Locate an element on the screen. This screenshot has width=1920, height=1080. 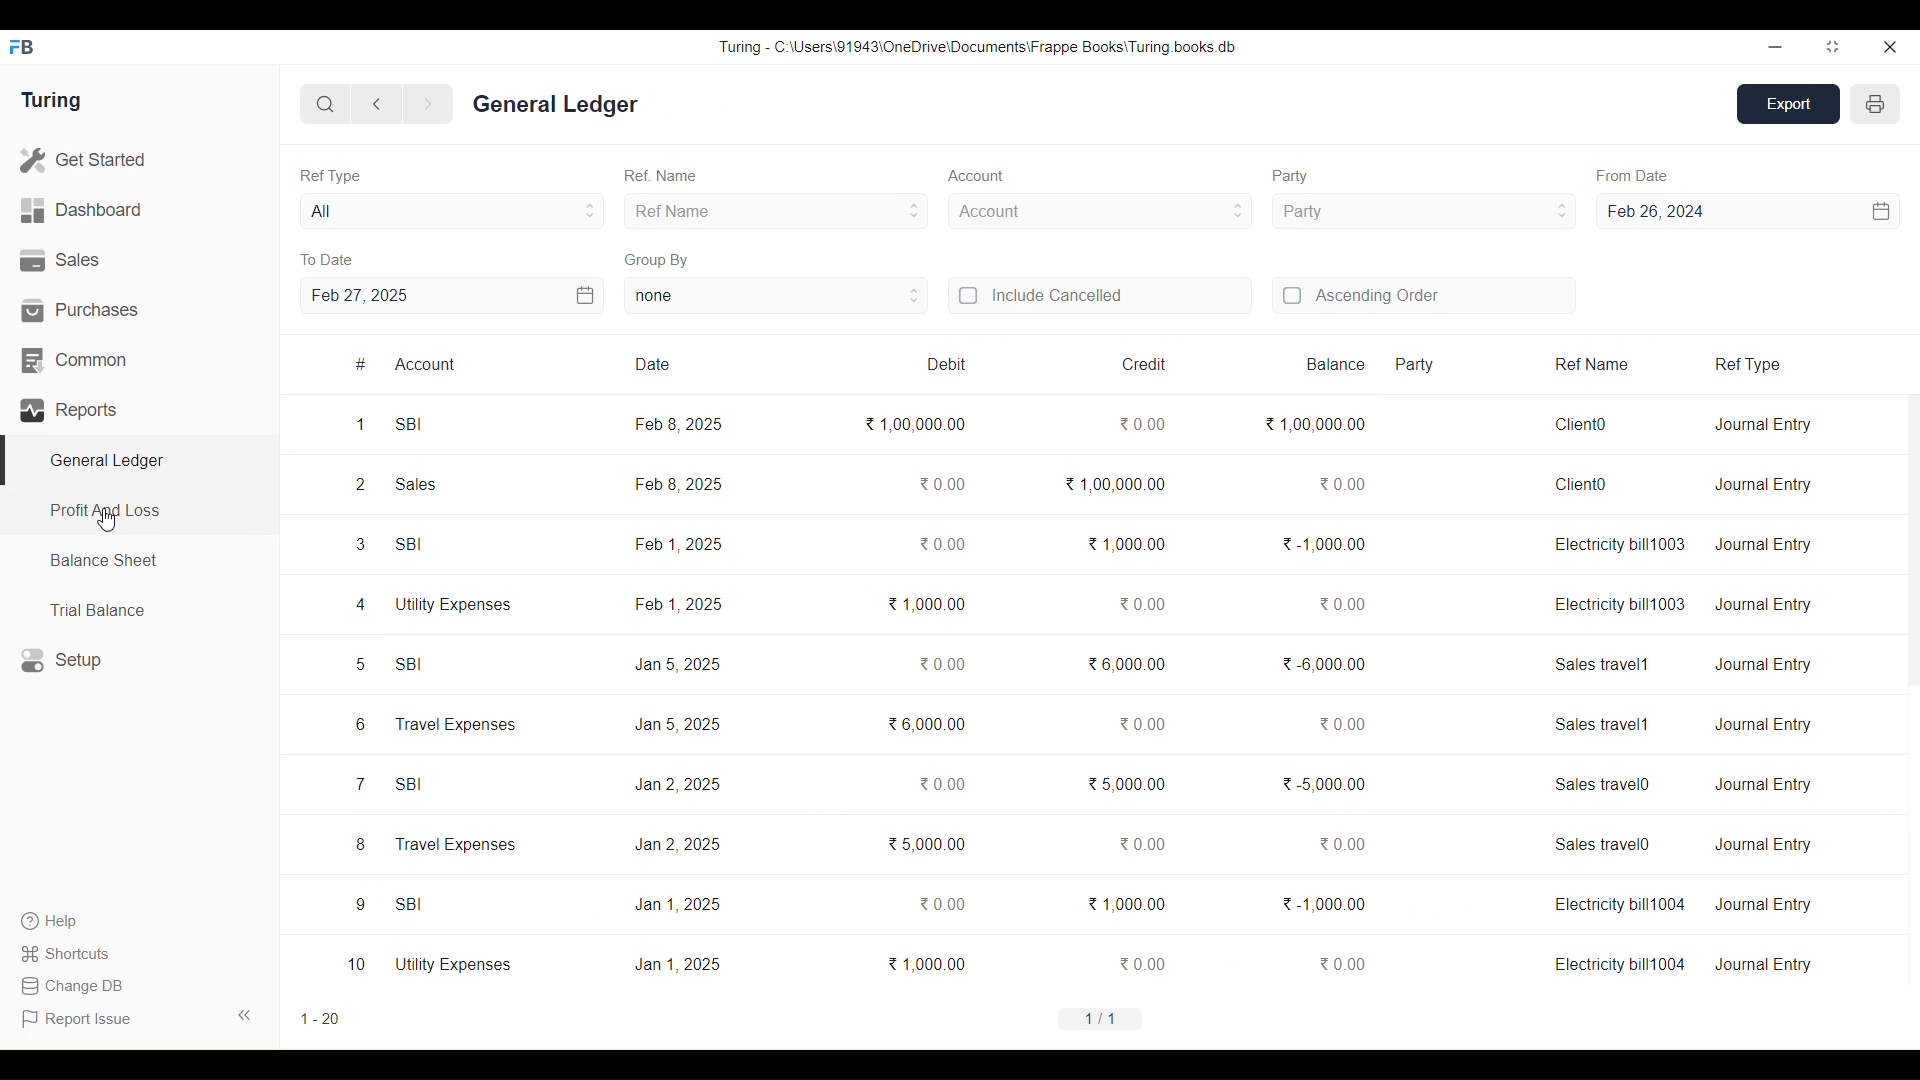
Sales travel0 is located at coordinates (1603, 784).